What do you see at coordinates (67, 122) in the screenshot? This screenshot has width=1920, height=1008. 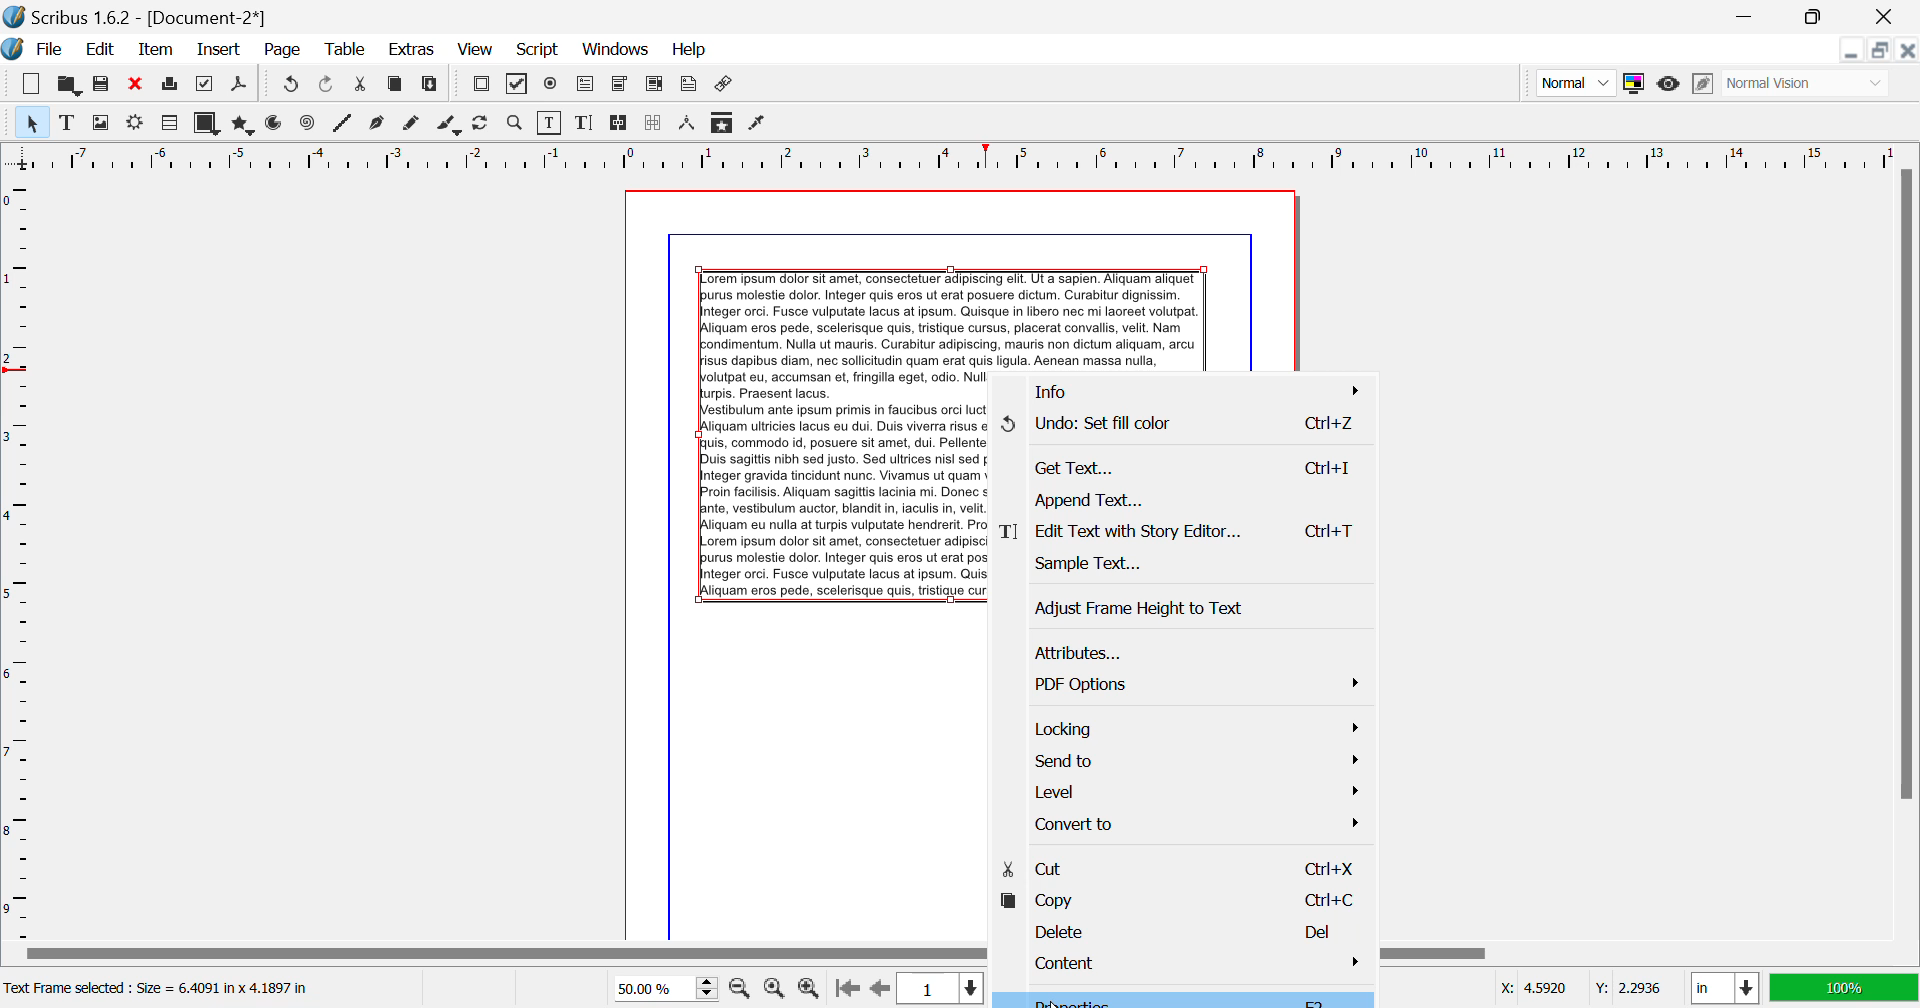 I see `Text Frame` at bounding box center [67, 122].